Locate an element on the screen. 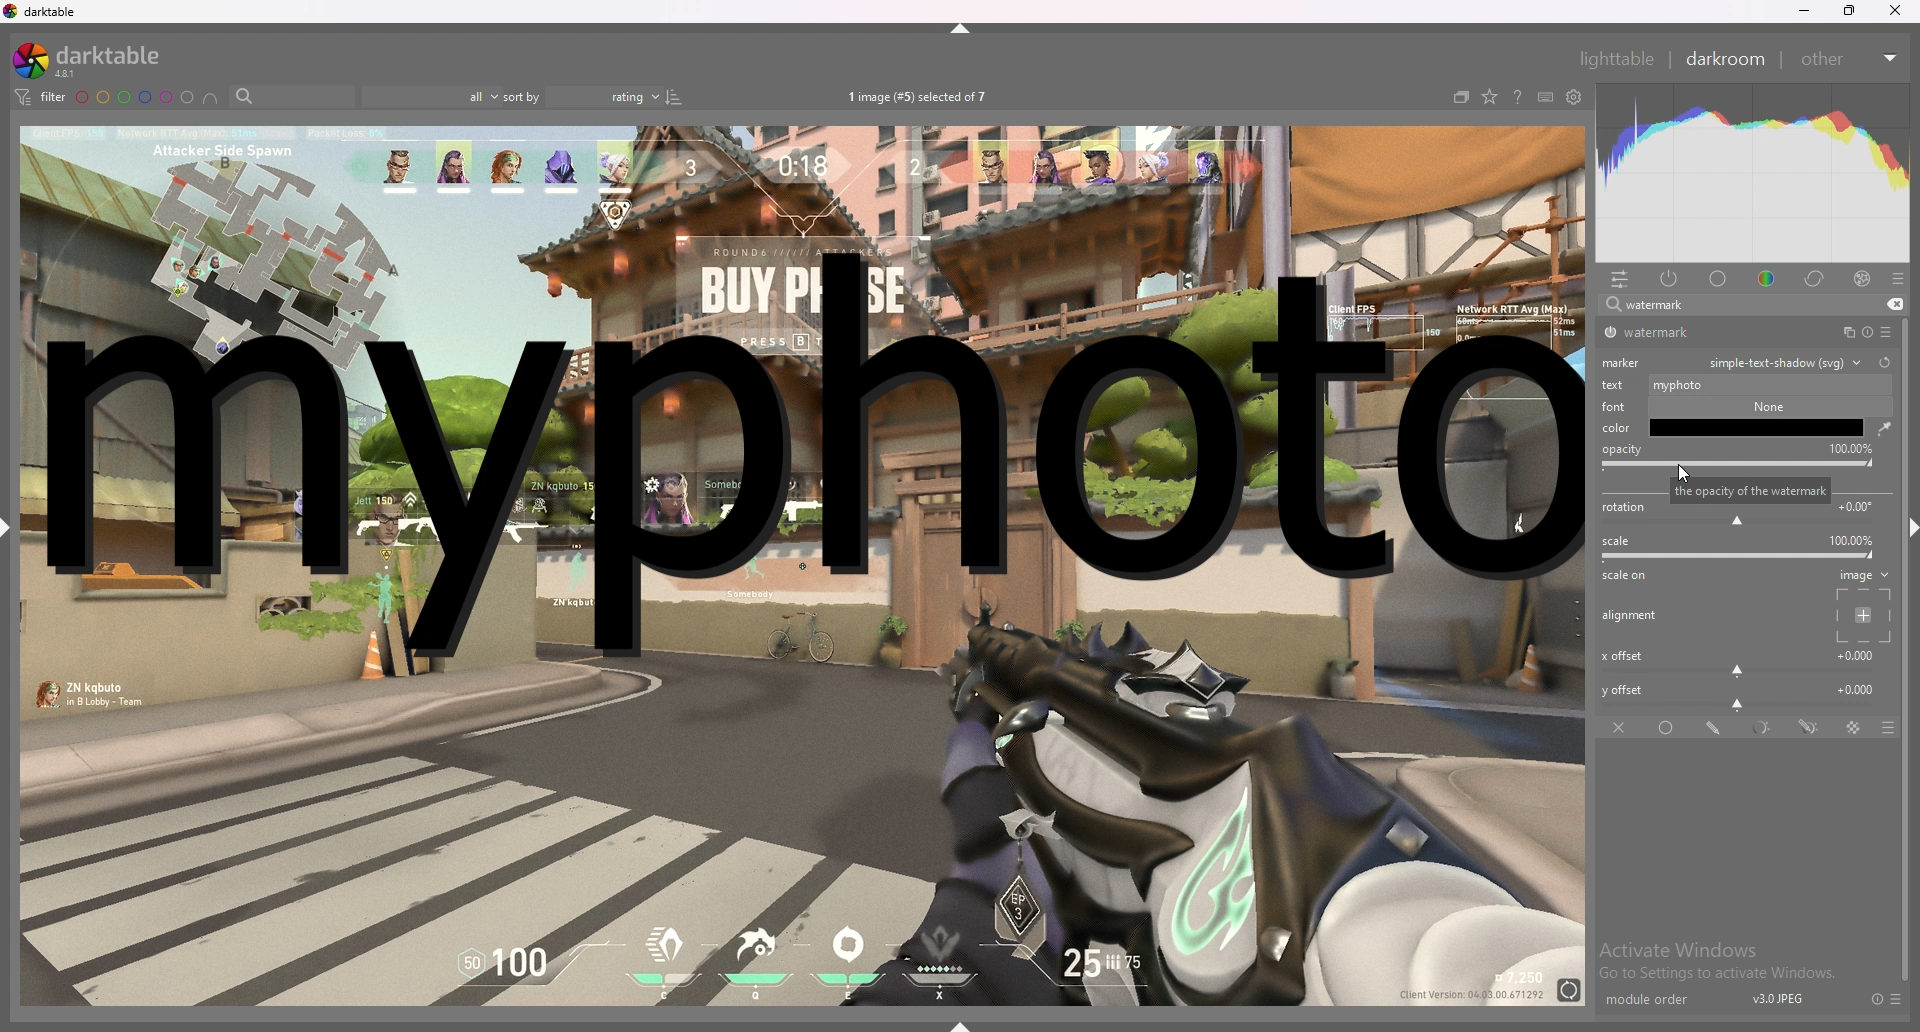  images selected is located at coordinates (921, 96).